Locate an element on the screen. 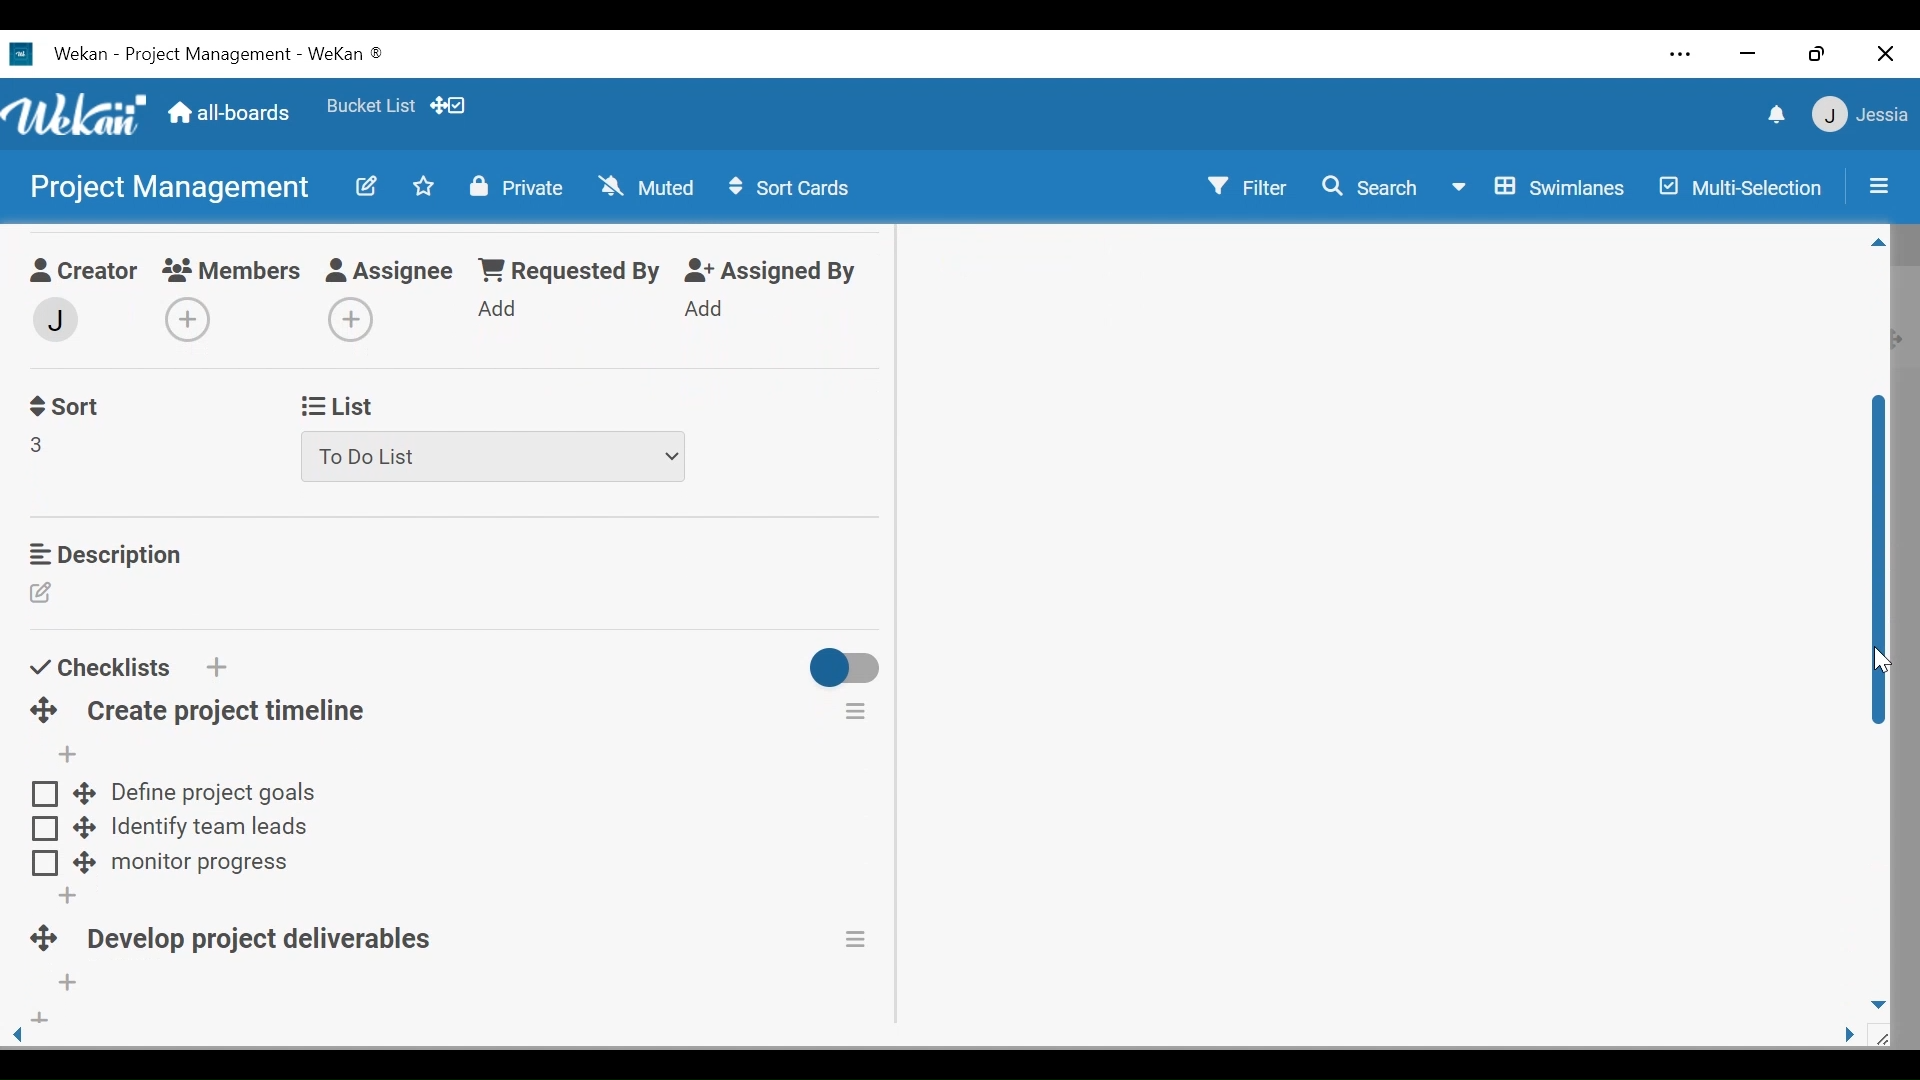 The image size is (1920, 1080). Desktop drag handle is located at coordinates (85, 826).